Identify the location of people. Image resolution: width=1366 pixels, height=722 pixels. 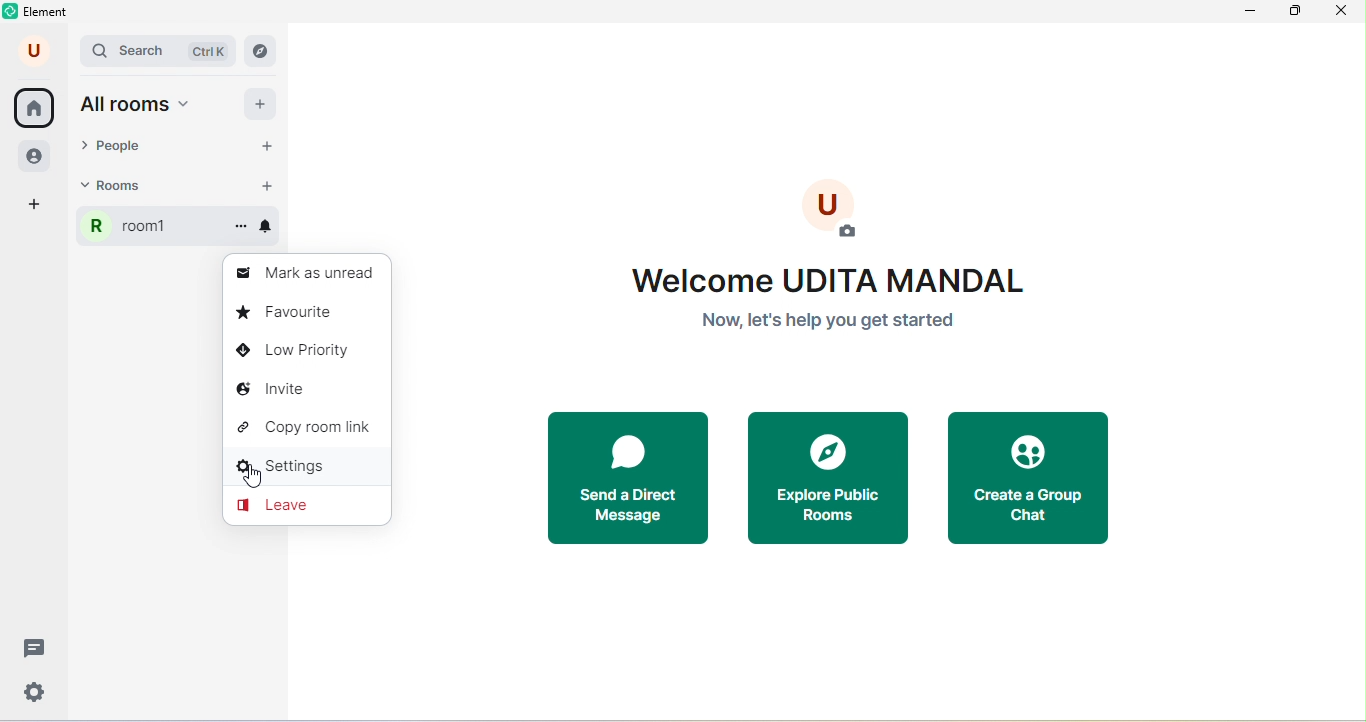
(117, 147).